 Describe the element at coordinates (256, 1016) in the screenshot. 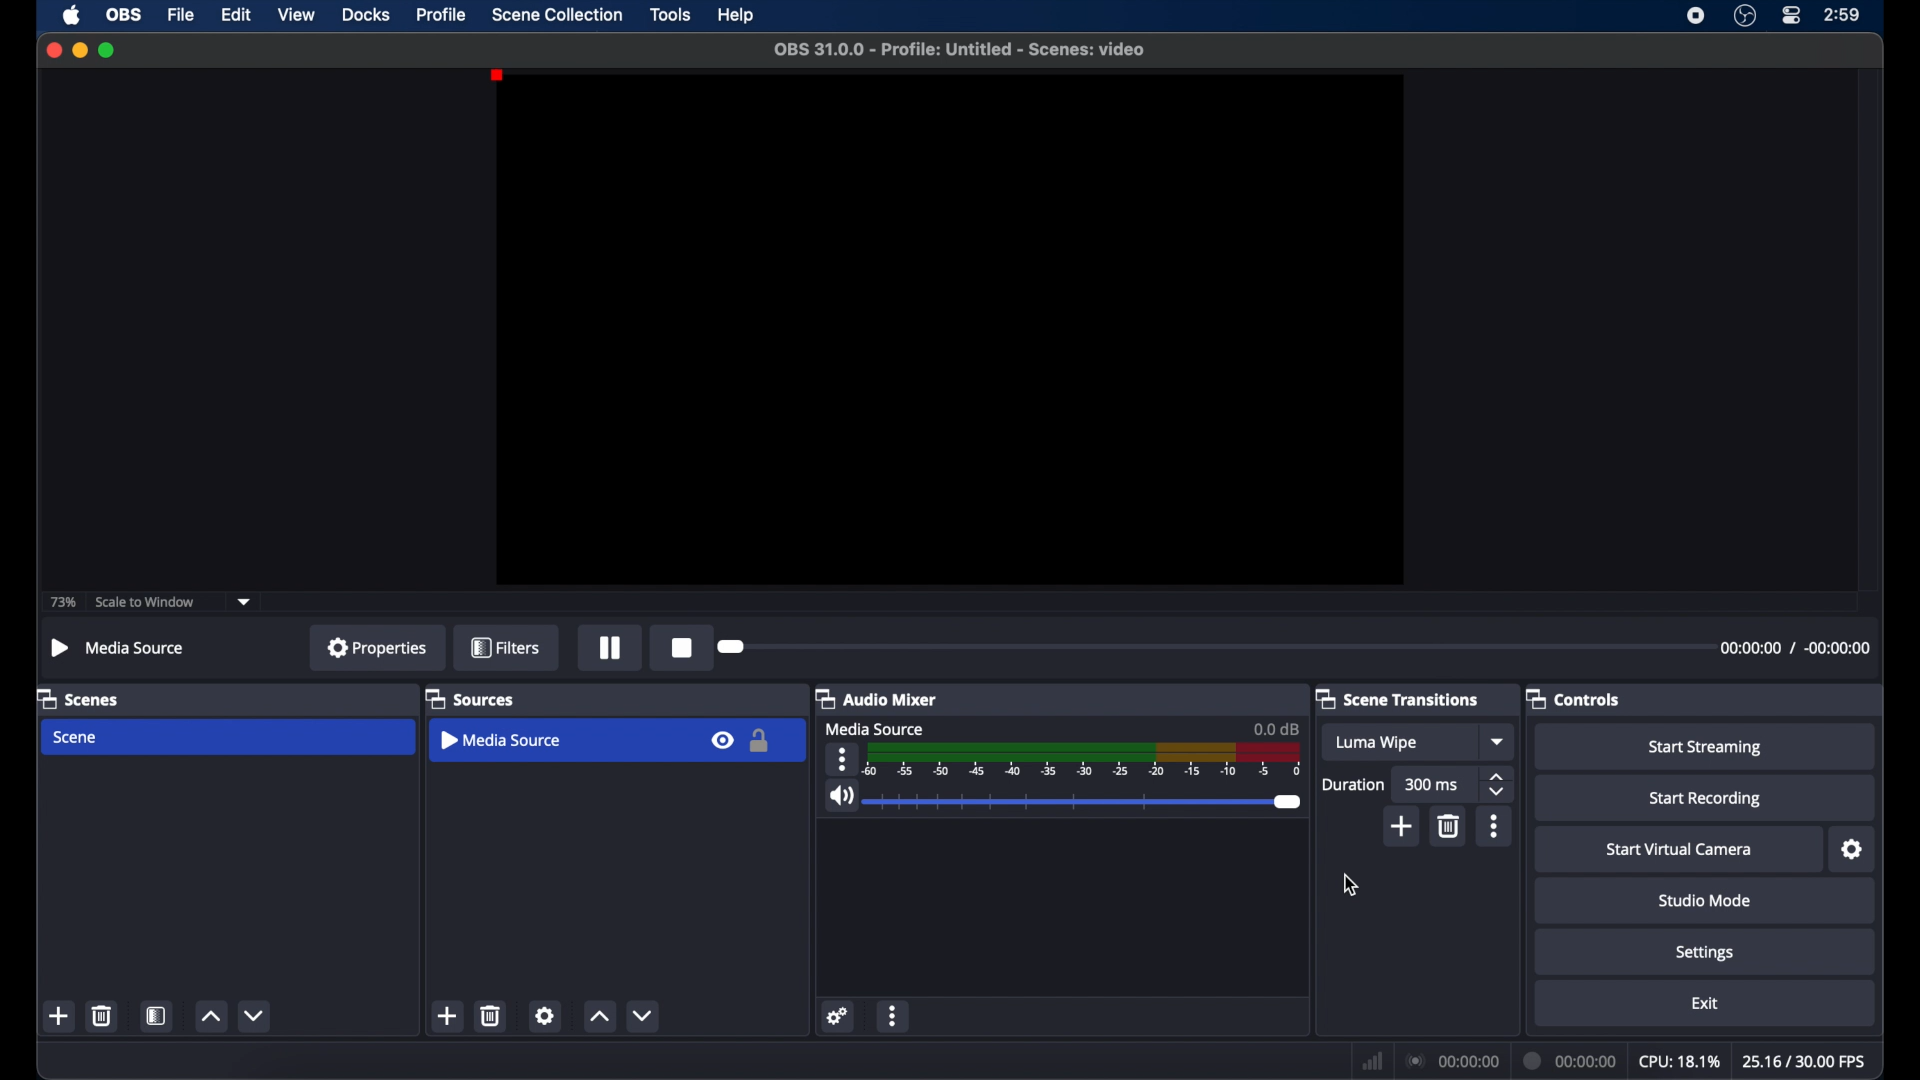

I see `decrement` at that location.